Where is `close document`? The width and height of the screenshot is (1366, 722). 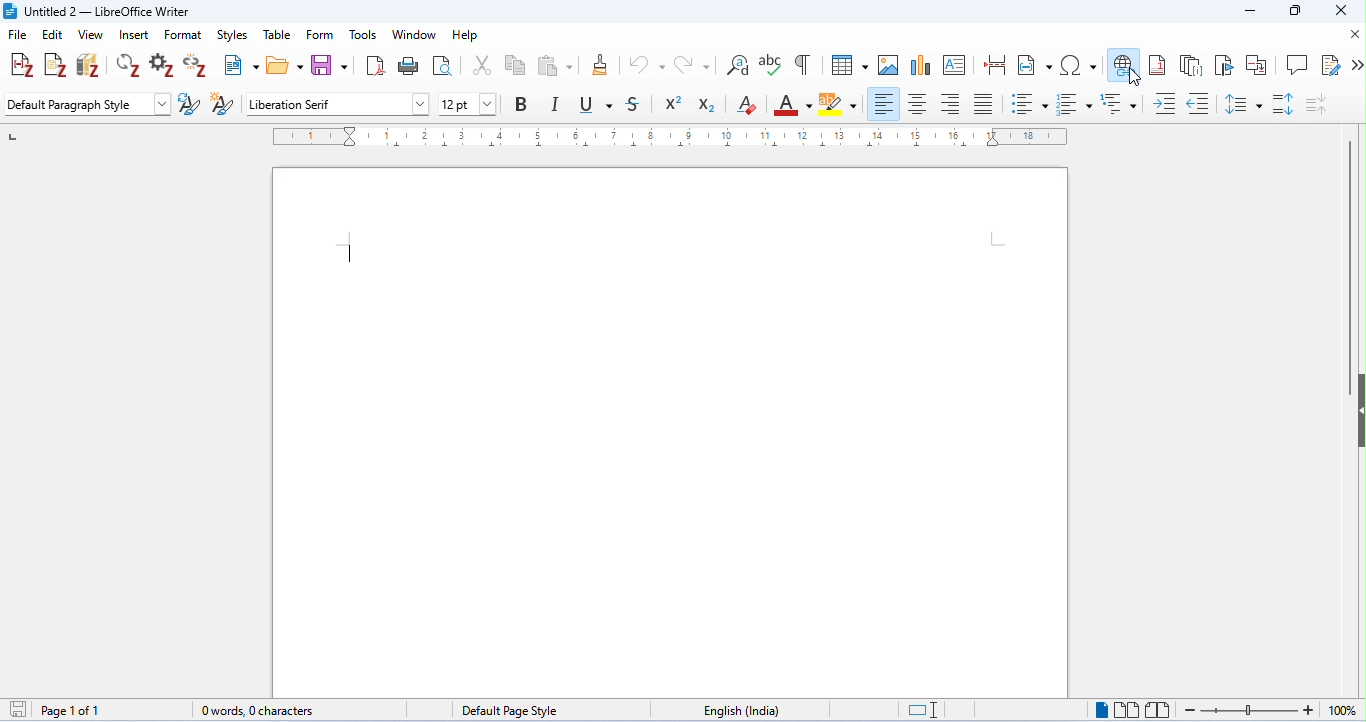 close document is located at coordinates (1354, 35).